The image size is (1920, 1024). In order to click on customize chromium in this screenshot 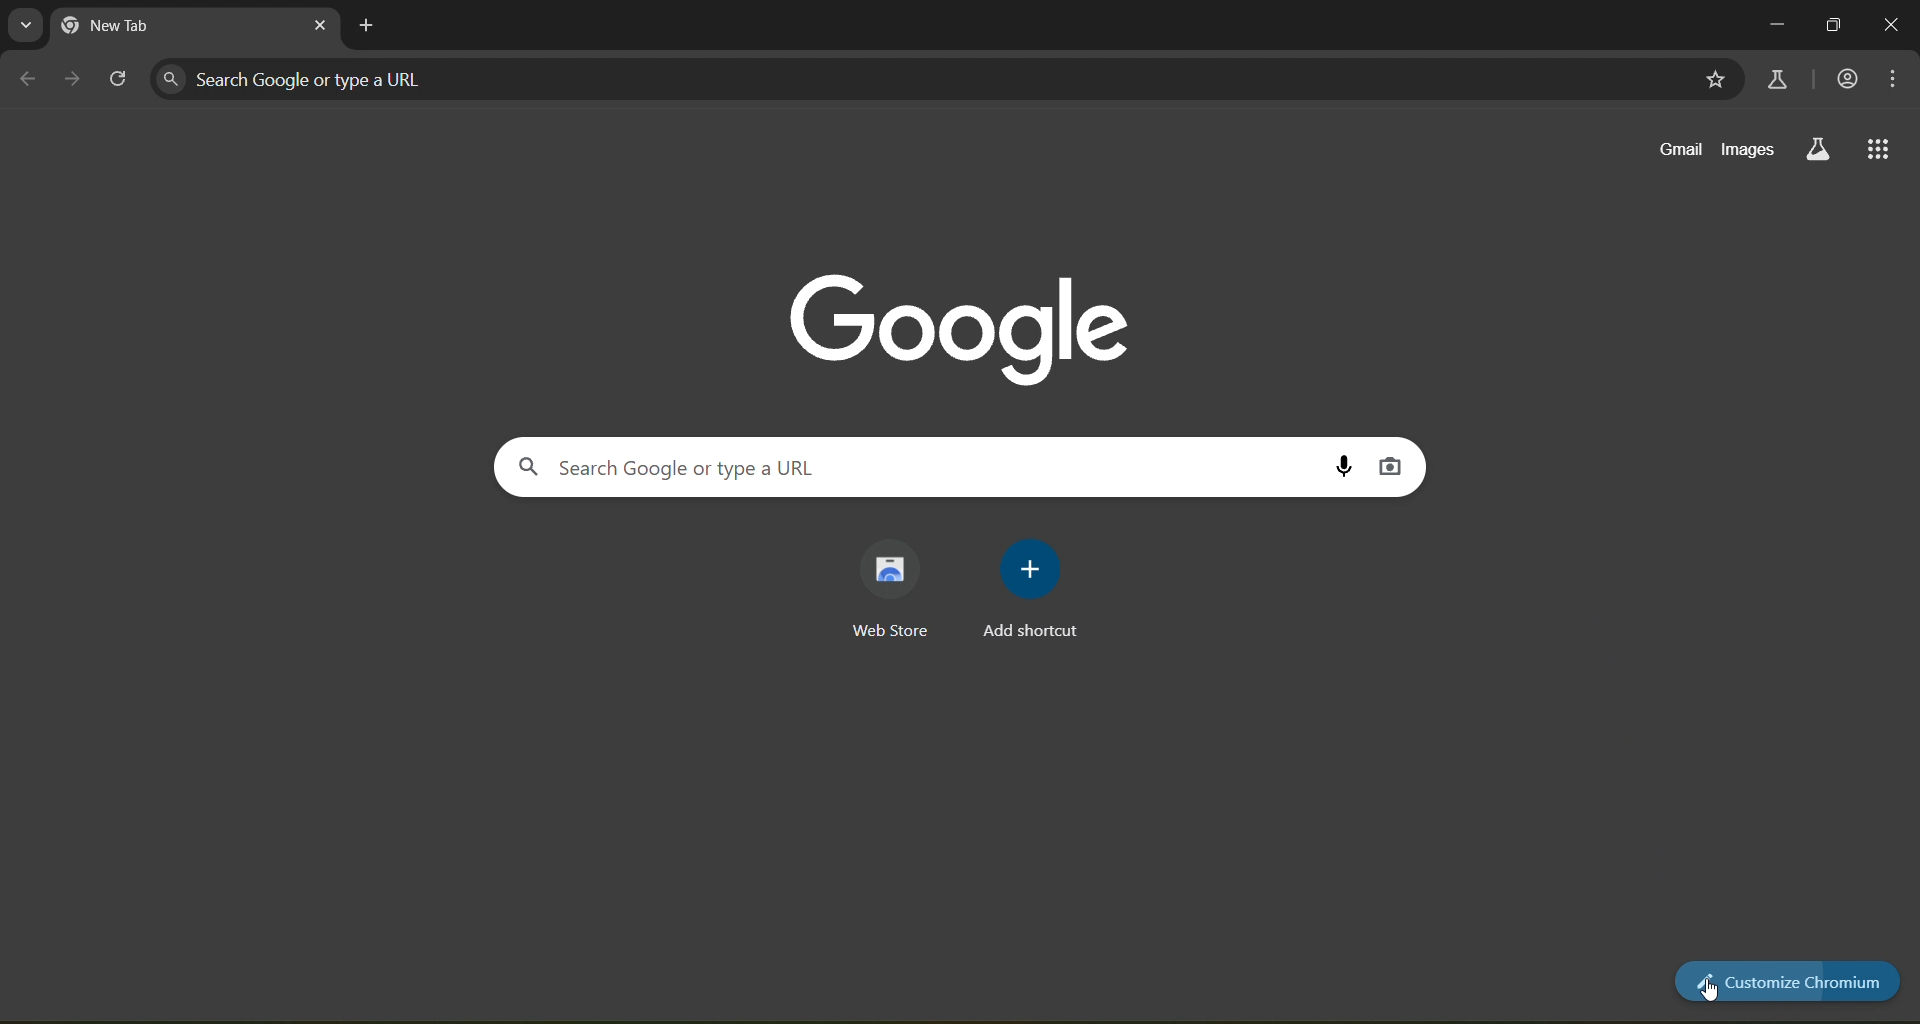, I will do `click(1784, 979)`.